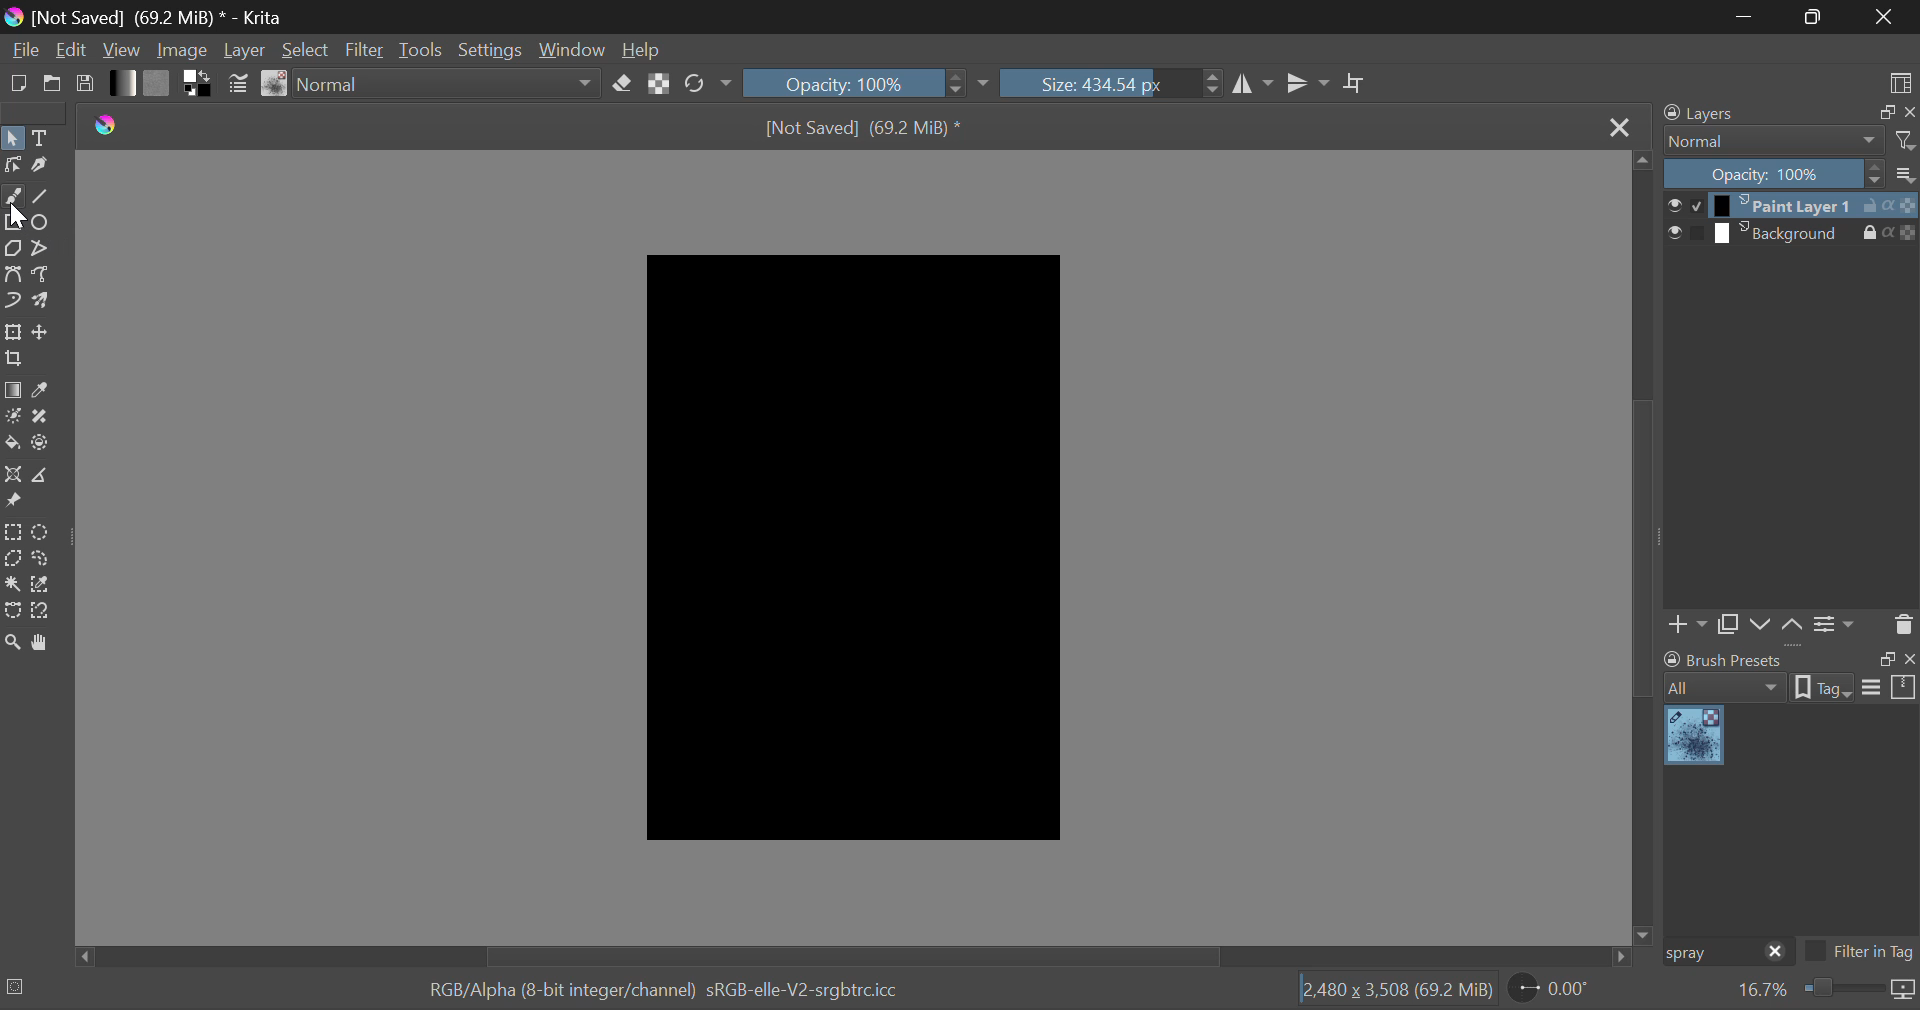 This screenshot has width=1920, height=1010. Describe the element at coordinates (1250, 84) in the screenshot. I see `Vertical Mirror Flip` at that location.